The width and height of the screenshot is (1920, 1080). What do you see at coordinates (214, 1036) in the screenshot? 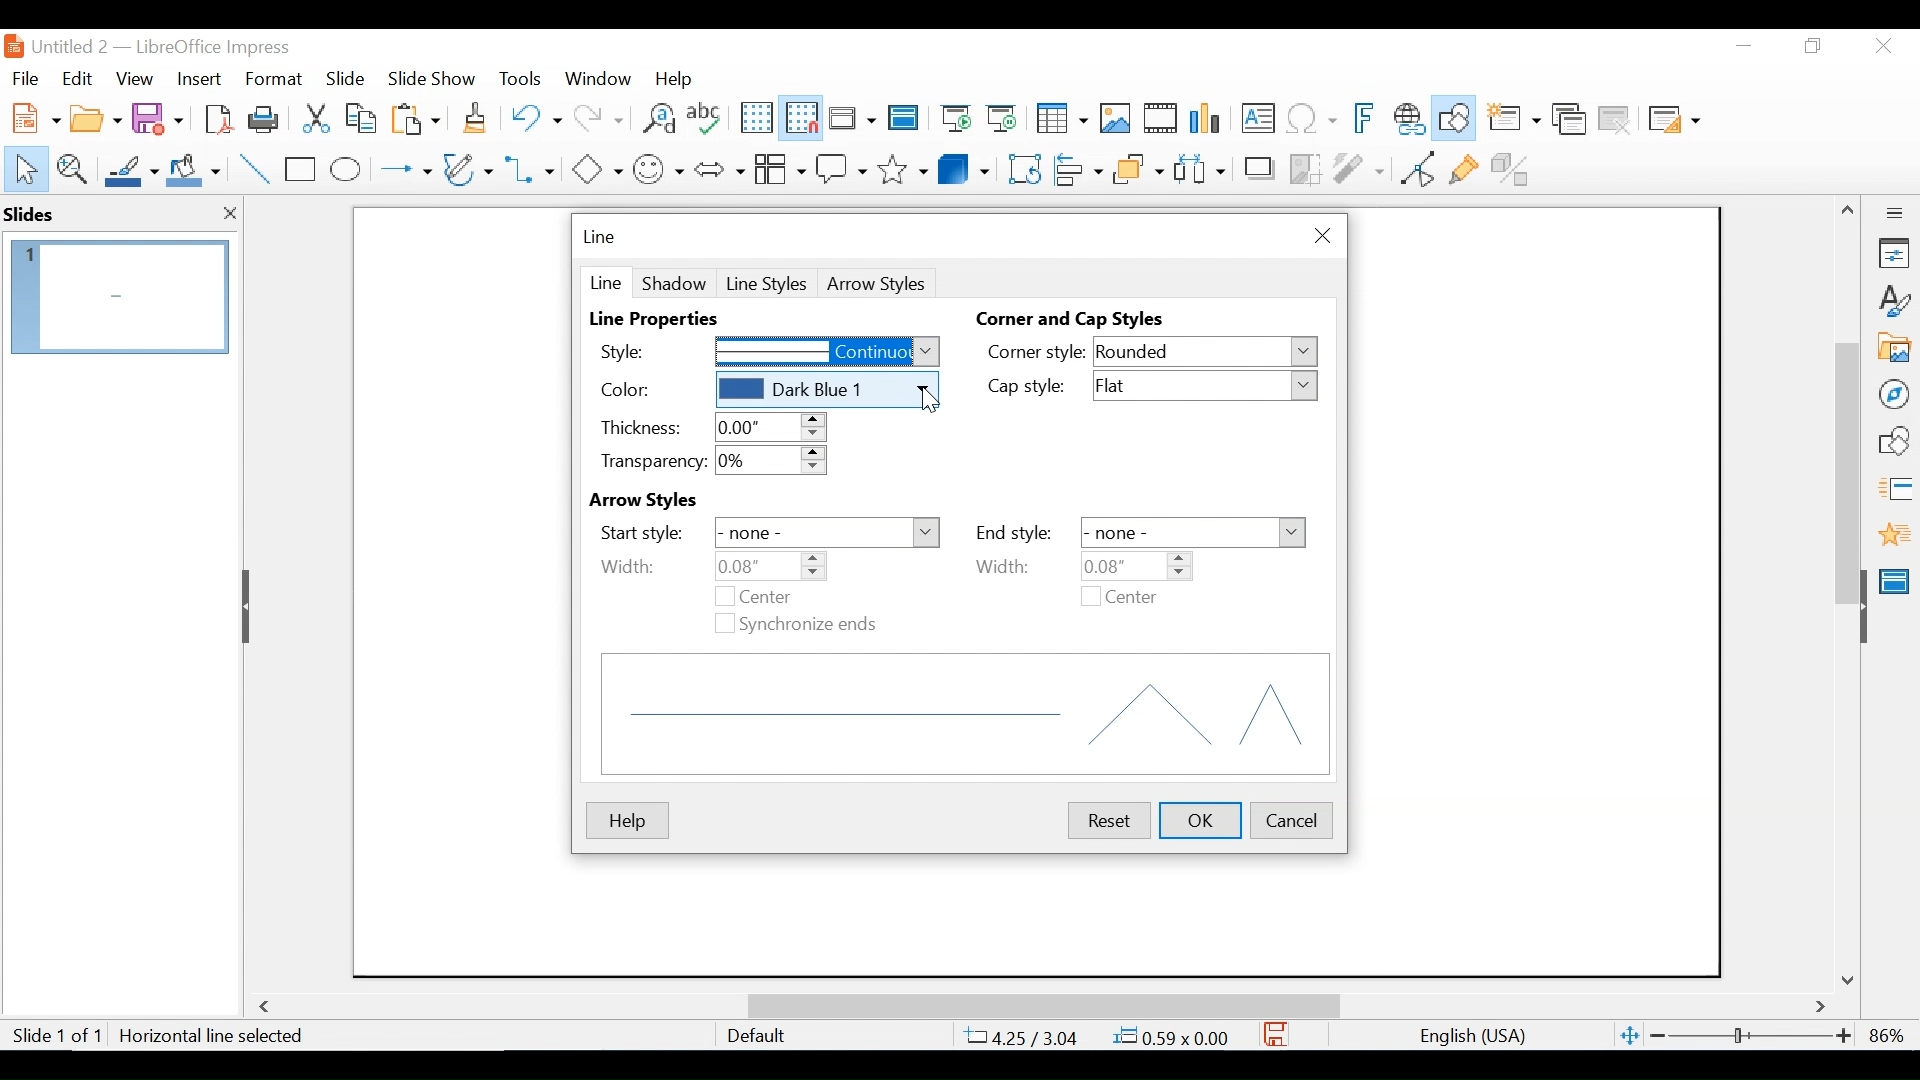
I see `Horizontal line Selected` at bounding box center [214, 1036].